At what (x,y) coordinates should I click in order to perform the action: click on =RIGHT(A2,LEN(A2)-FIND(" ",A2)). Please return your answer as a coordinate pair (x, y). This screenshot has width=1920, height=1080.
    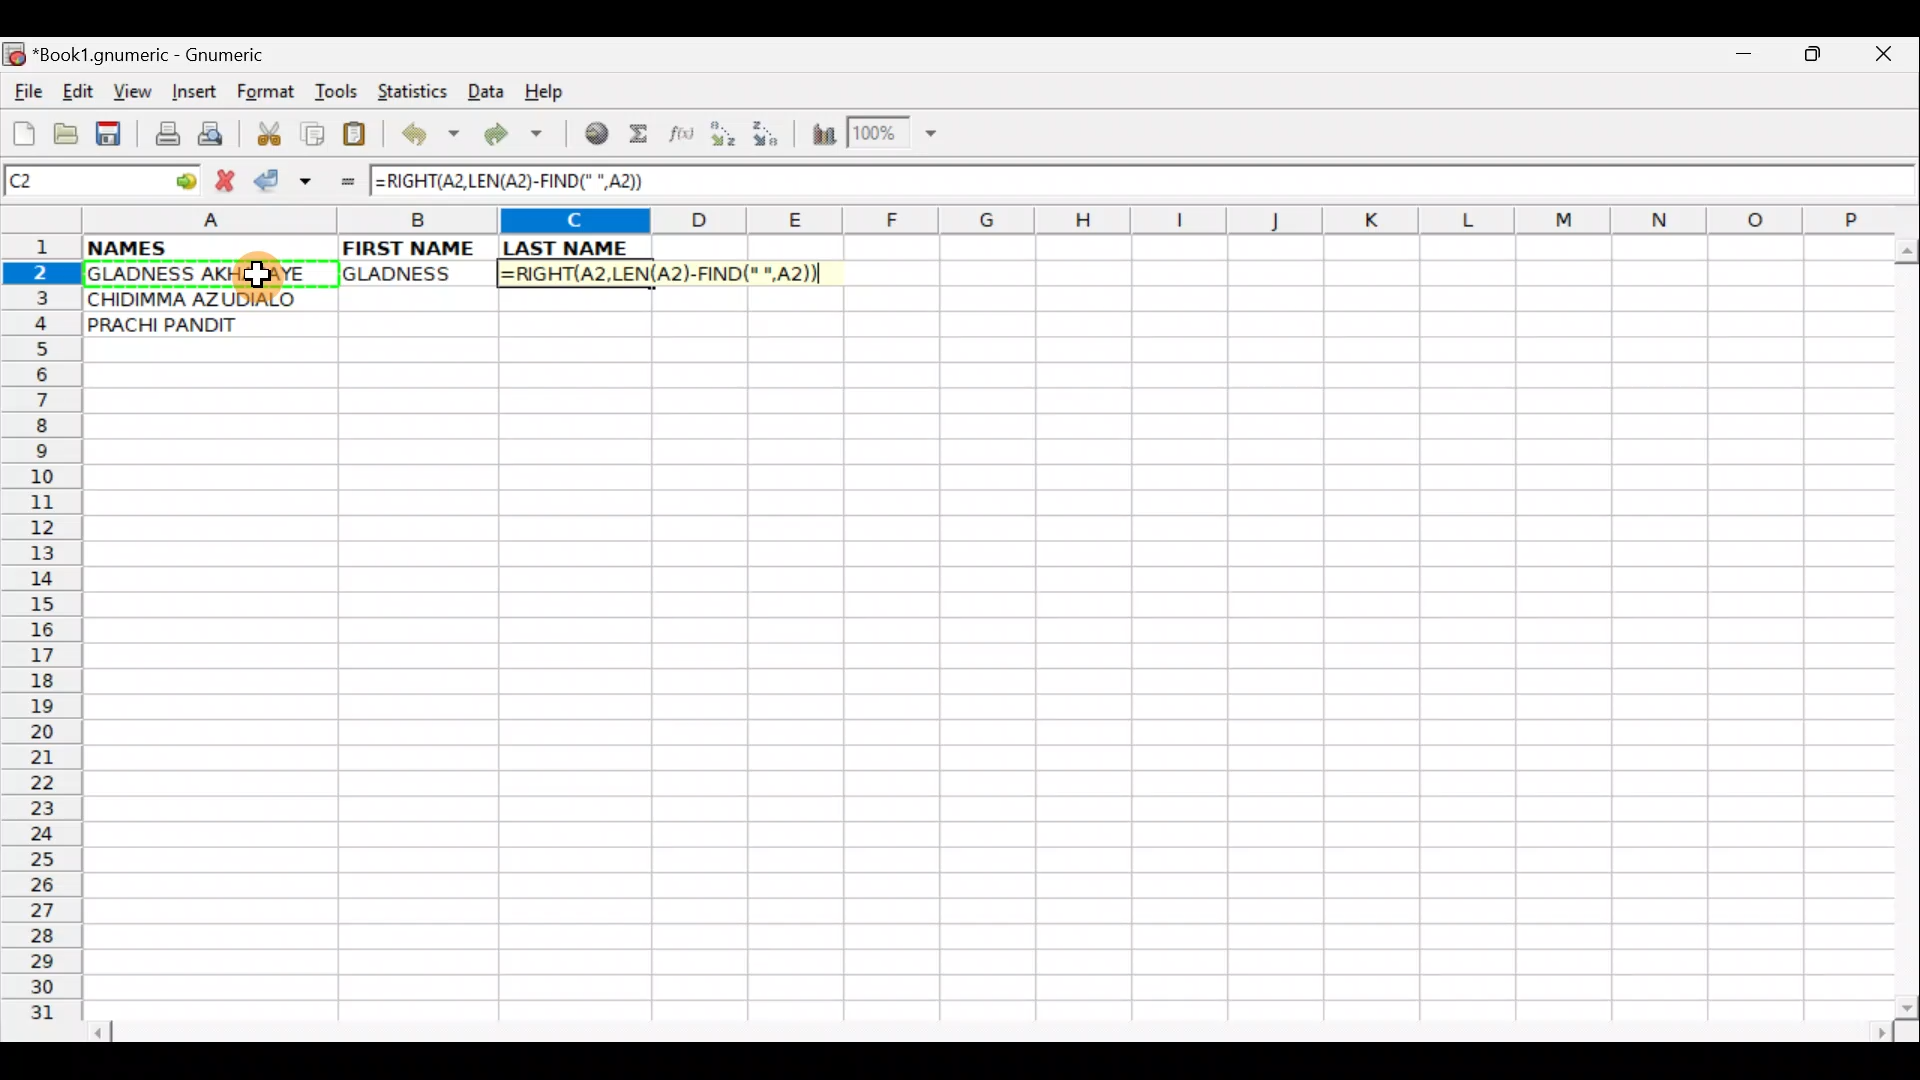
    Looking at the image, I should click on (667, 272).